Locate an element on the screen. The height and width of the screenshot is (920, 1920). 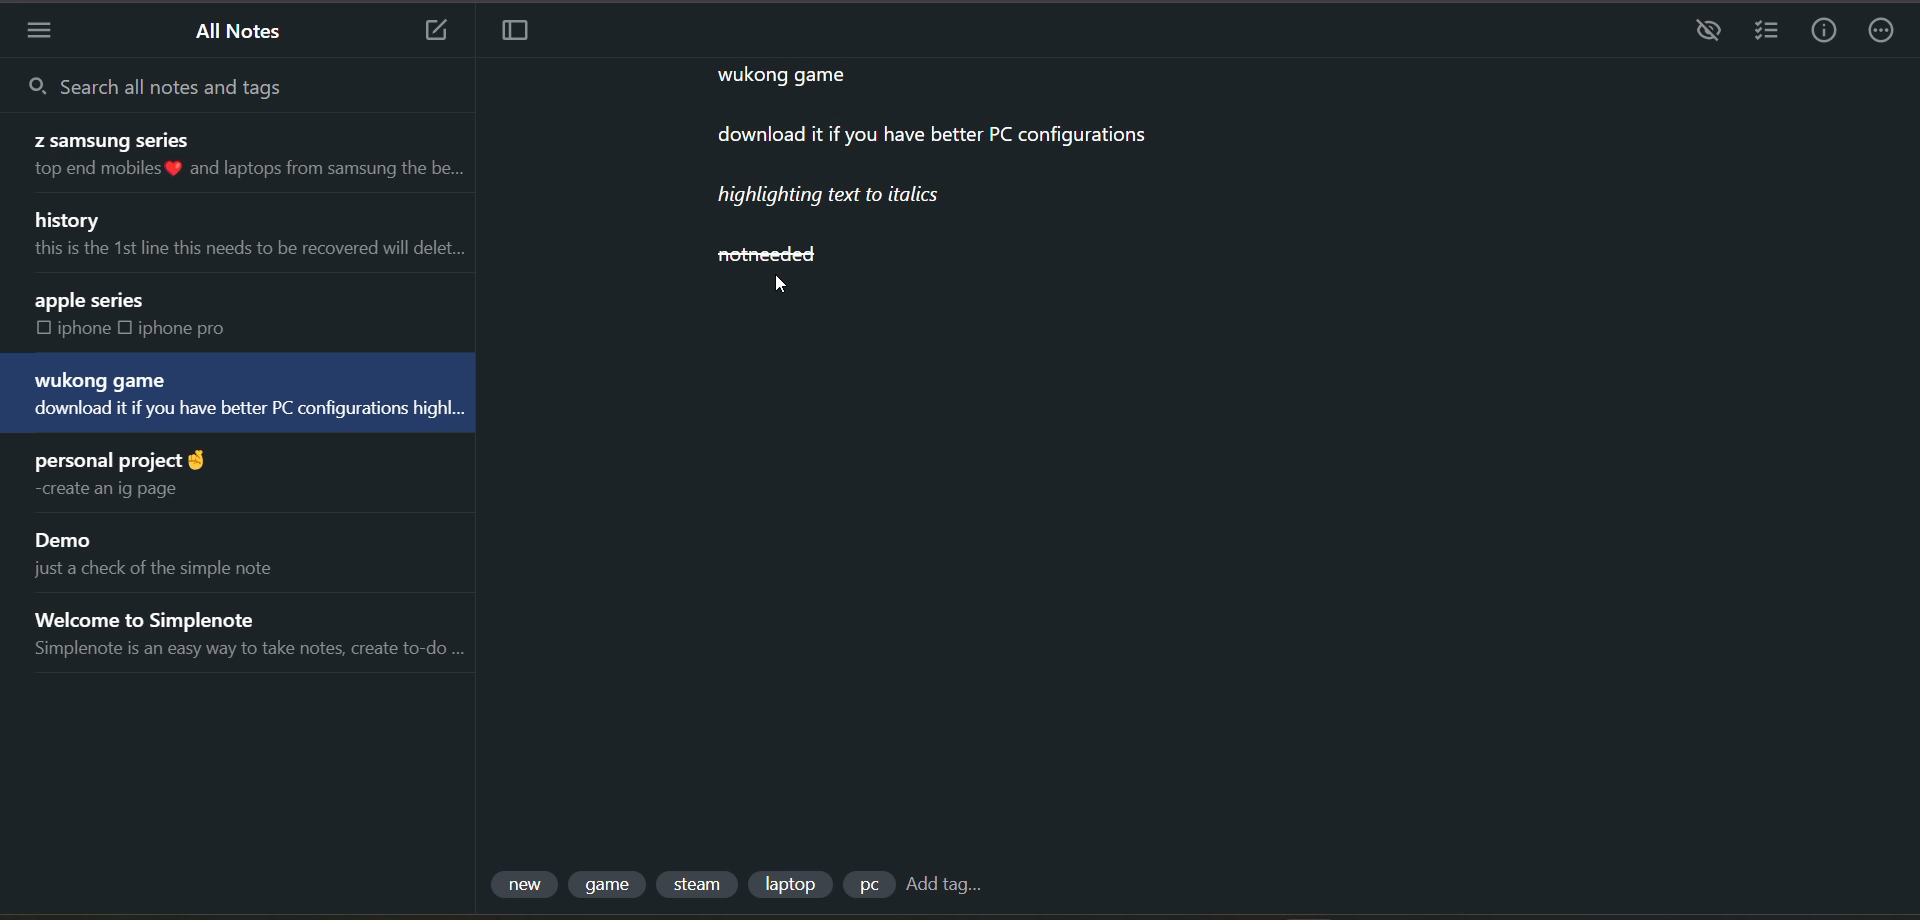
tag 5 is located at coordinates (870, 885).